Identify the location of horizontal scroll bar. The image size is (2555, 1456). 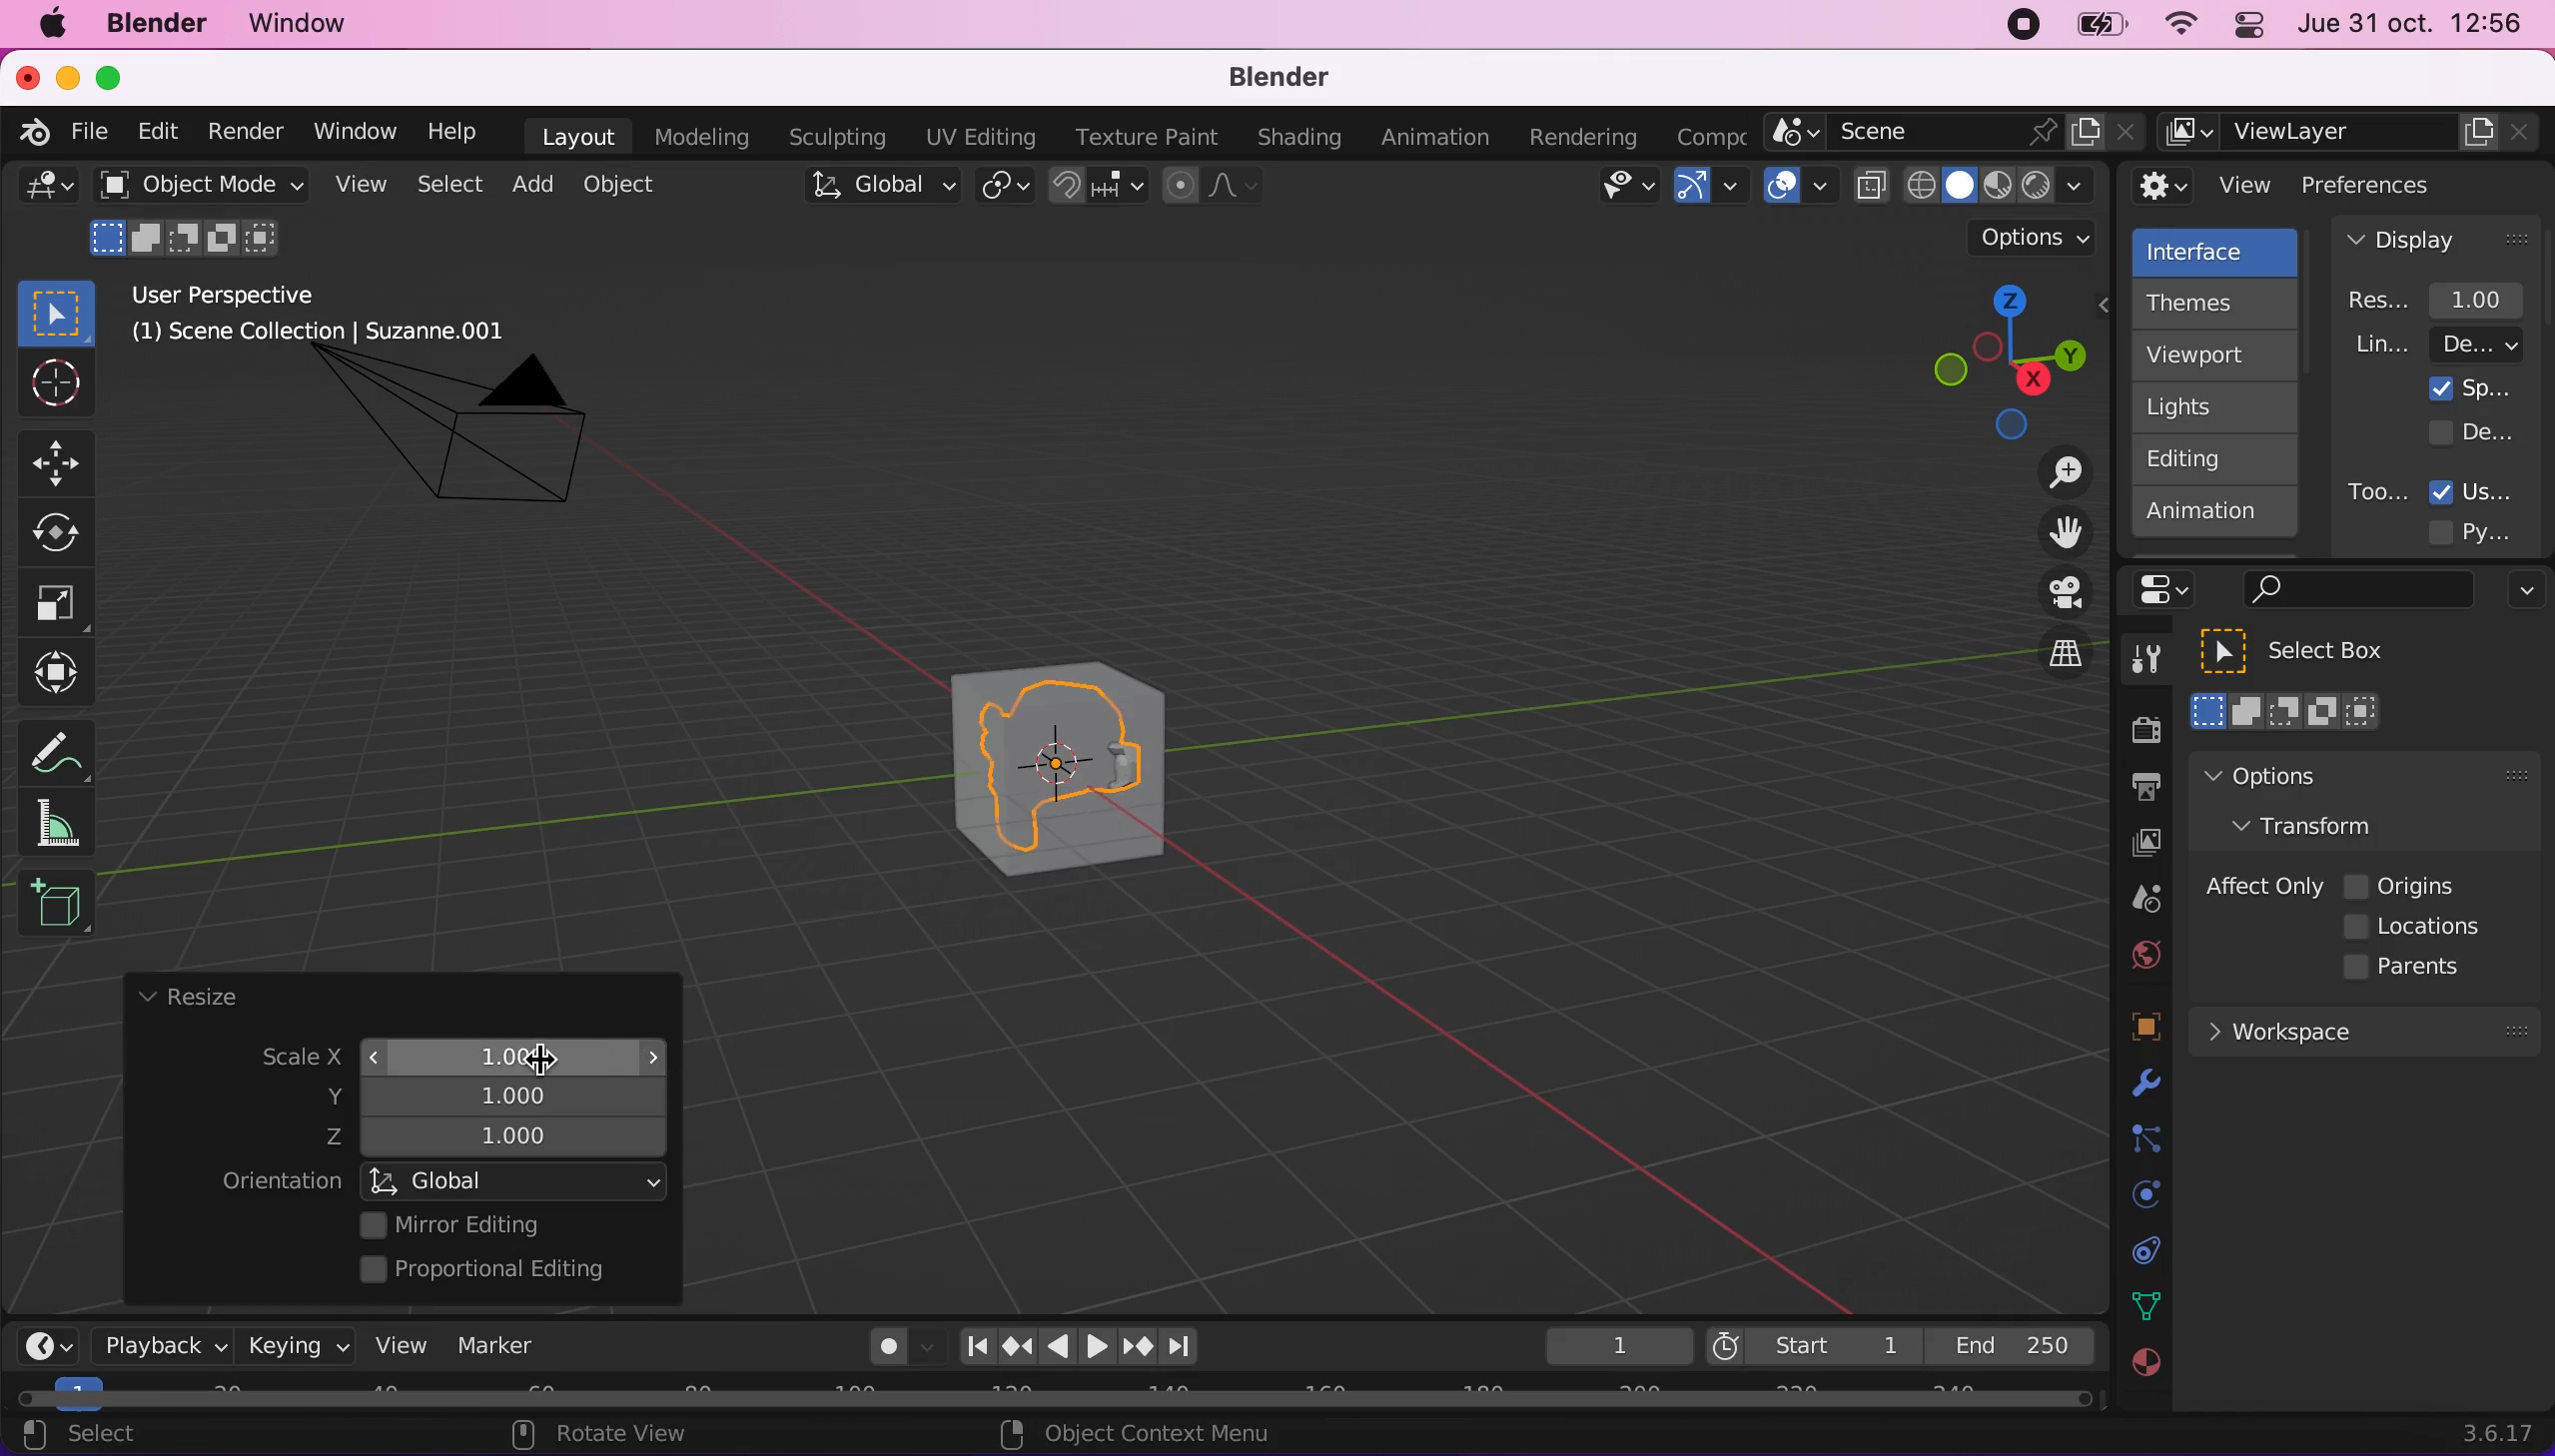
(1054, 1399).